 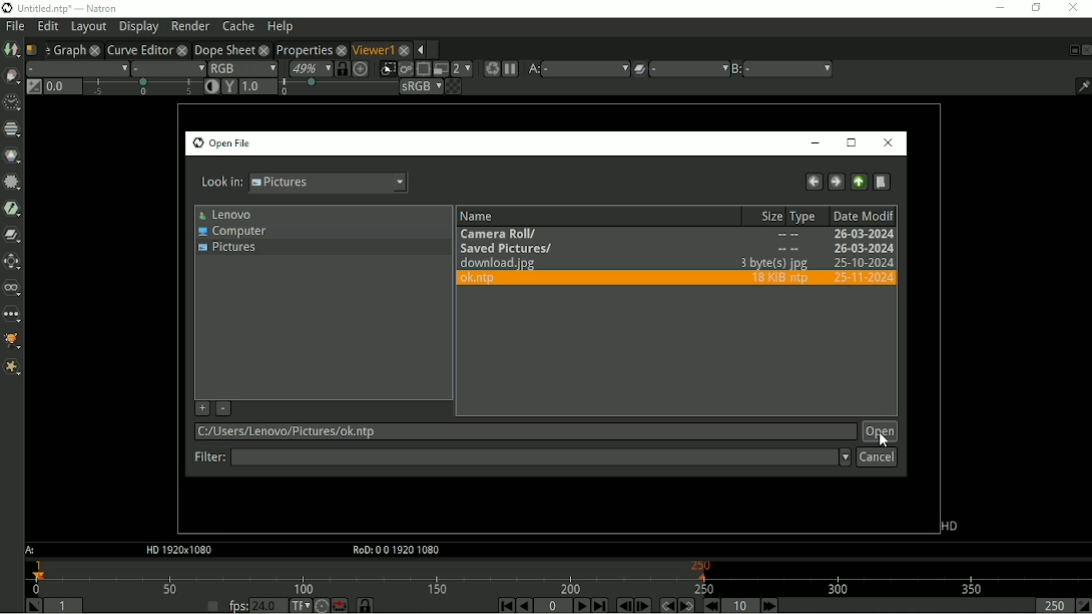 I want to click on Close, so click(x=1072, y=8).